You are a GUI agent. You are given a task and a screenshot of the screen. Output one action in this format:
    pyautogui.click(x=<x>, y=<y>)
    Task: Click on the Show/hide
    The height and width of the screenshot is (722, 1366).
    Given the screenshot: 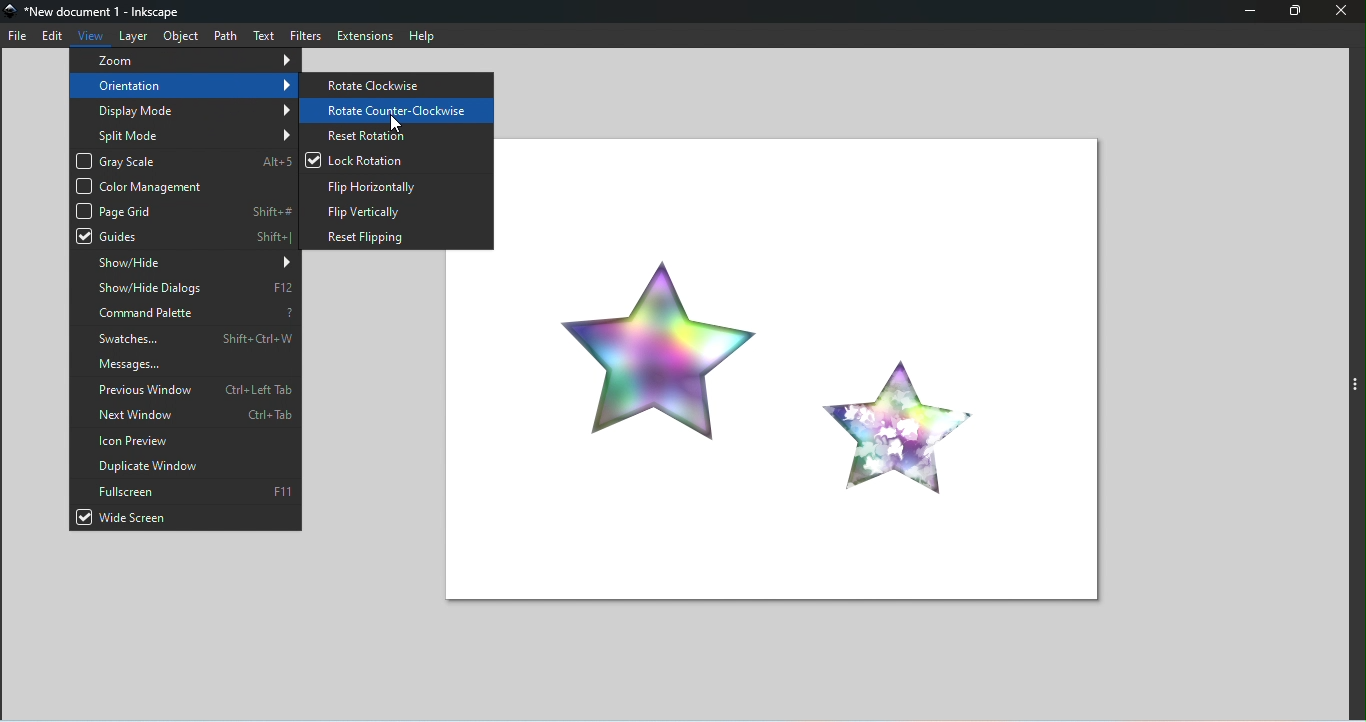 What is the action you would take?
    pyautogui.click(x=184, y=265)
    